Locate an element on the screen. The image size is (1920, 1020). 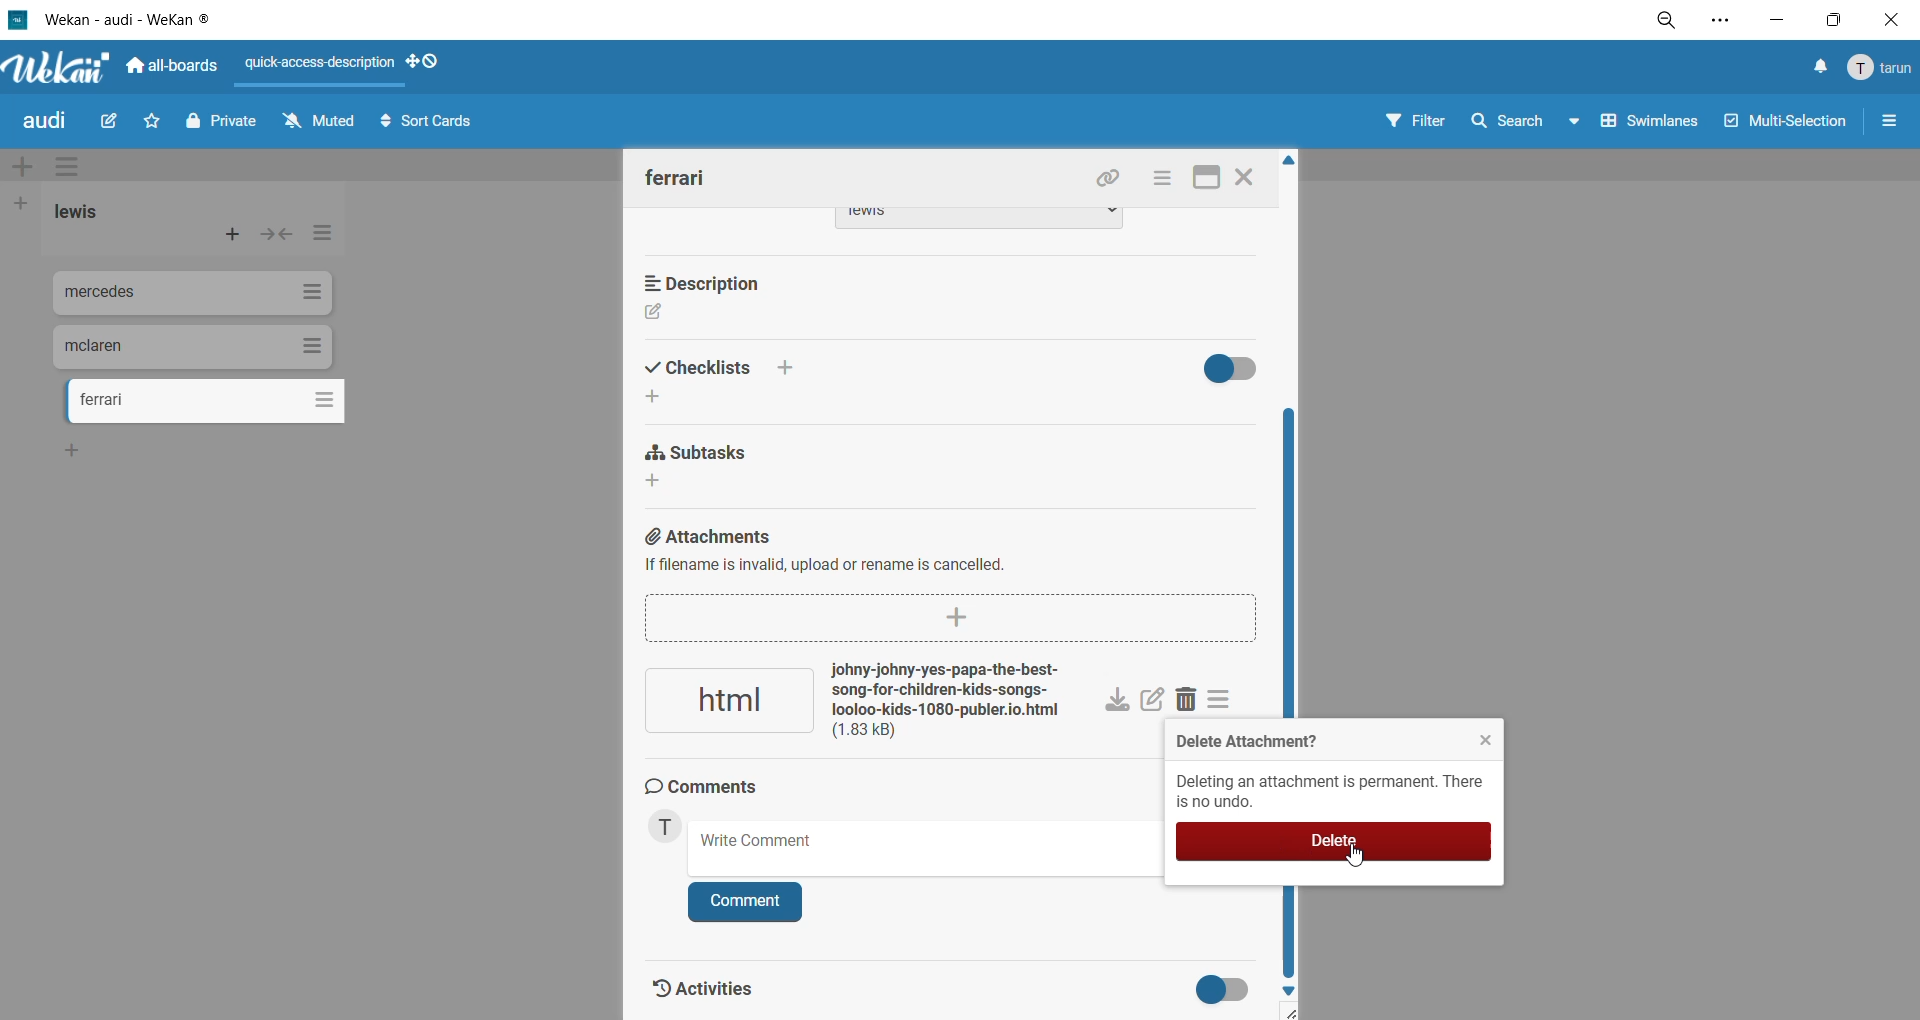
subtasks is located at coordinates (701, 455).